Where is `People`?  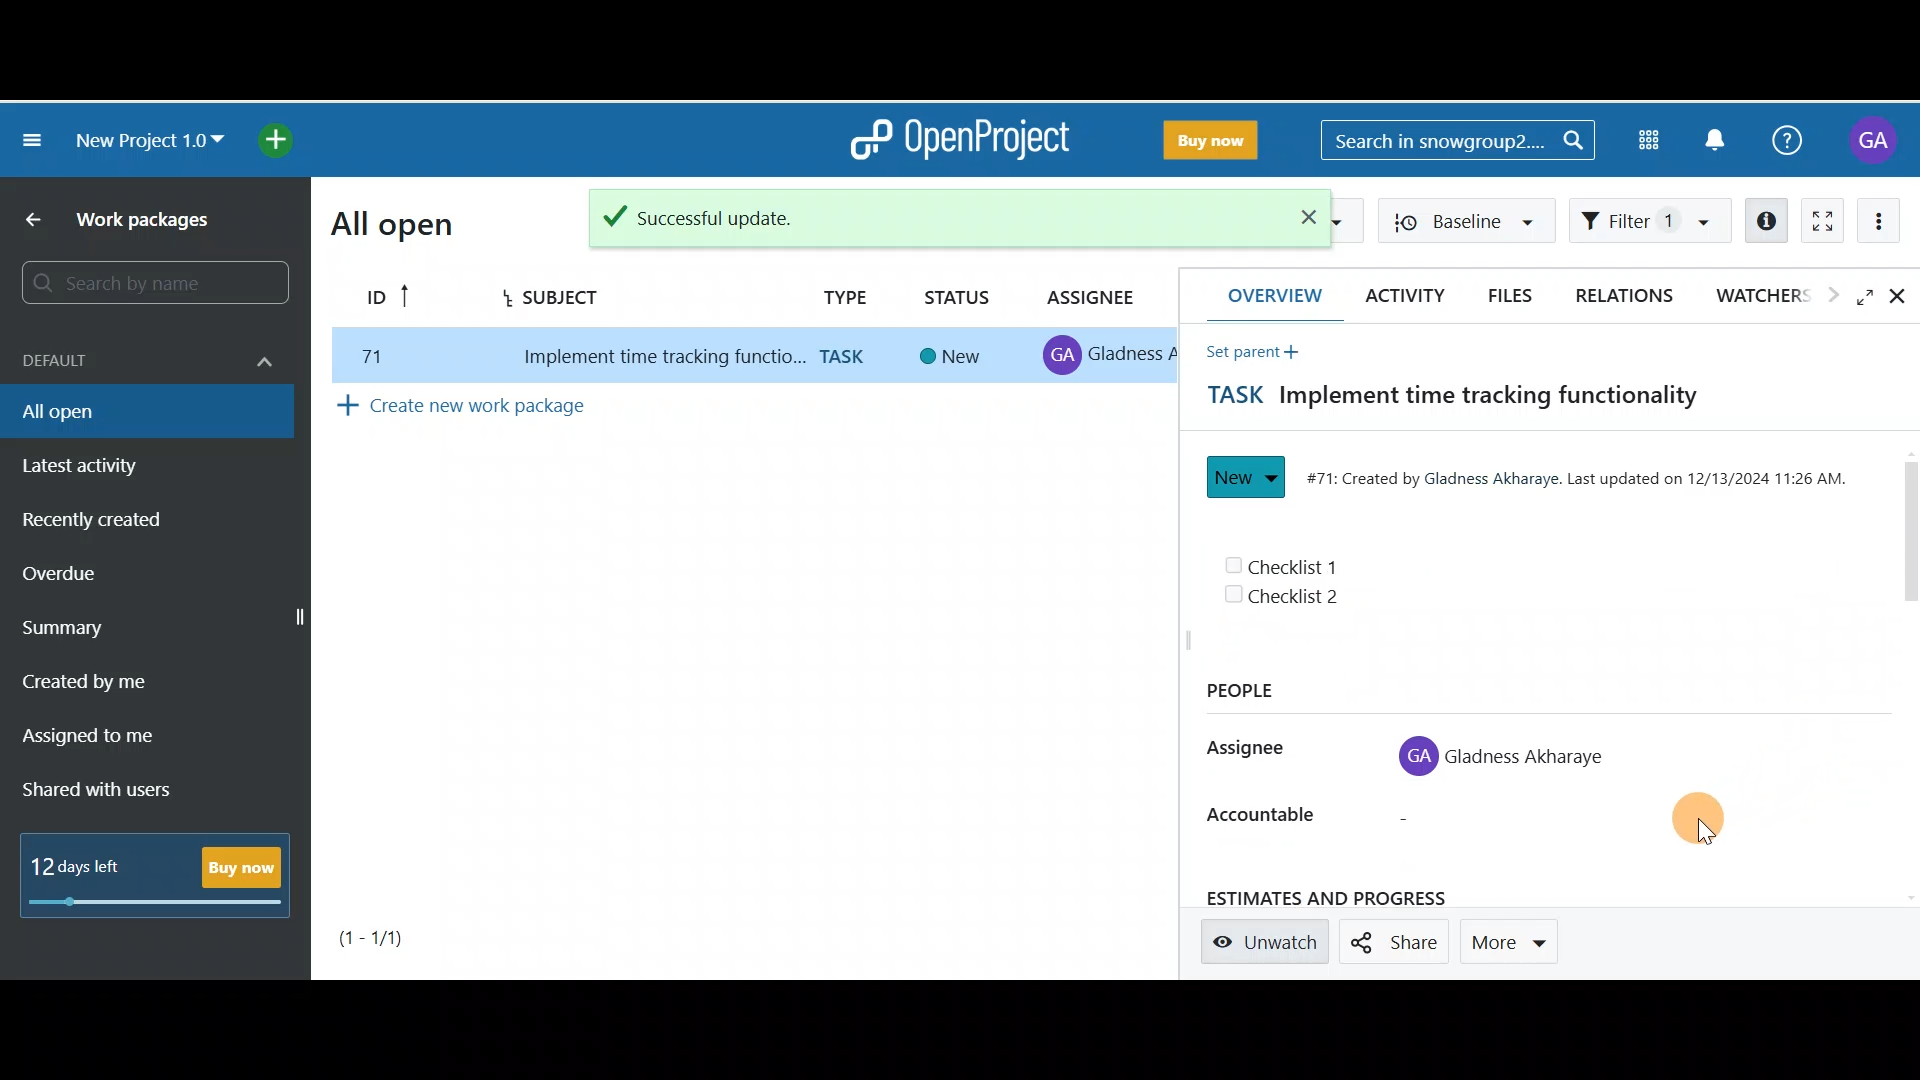
People is located at coordinates (1290, 690).